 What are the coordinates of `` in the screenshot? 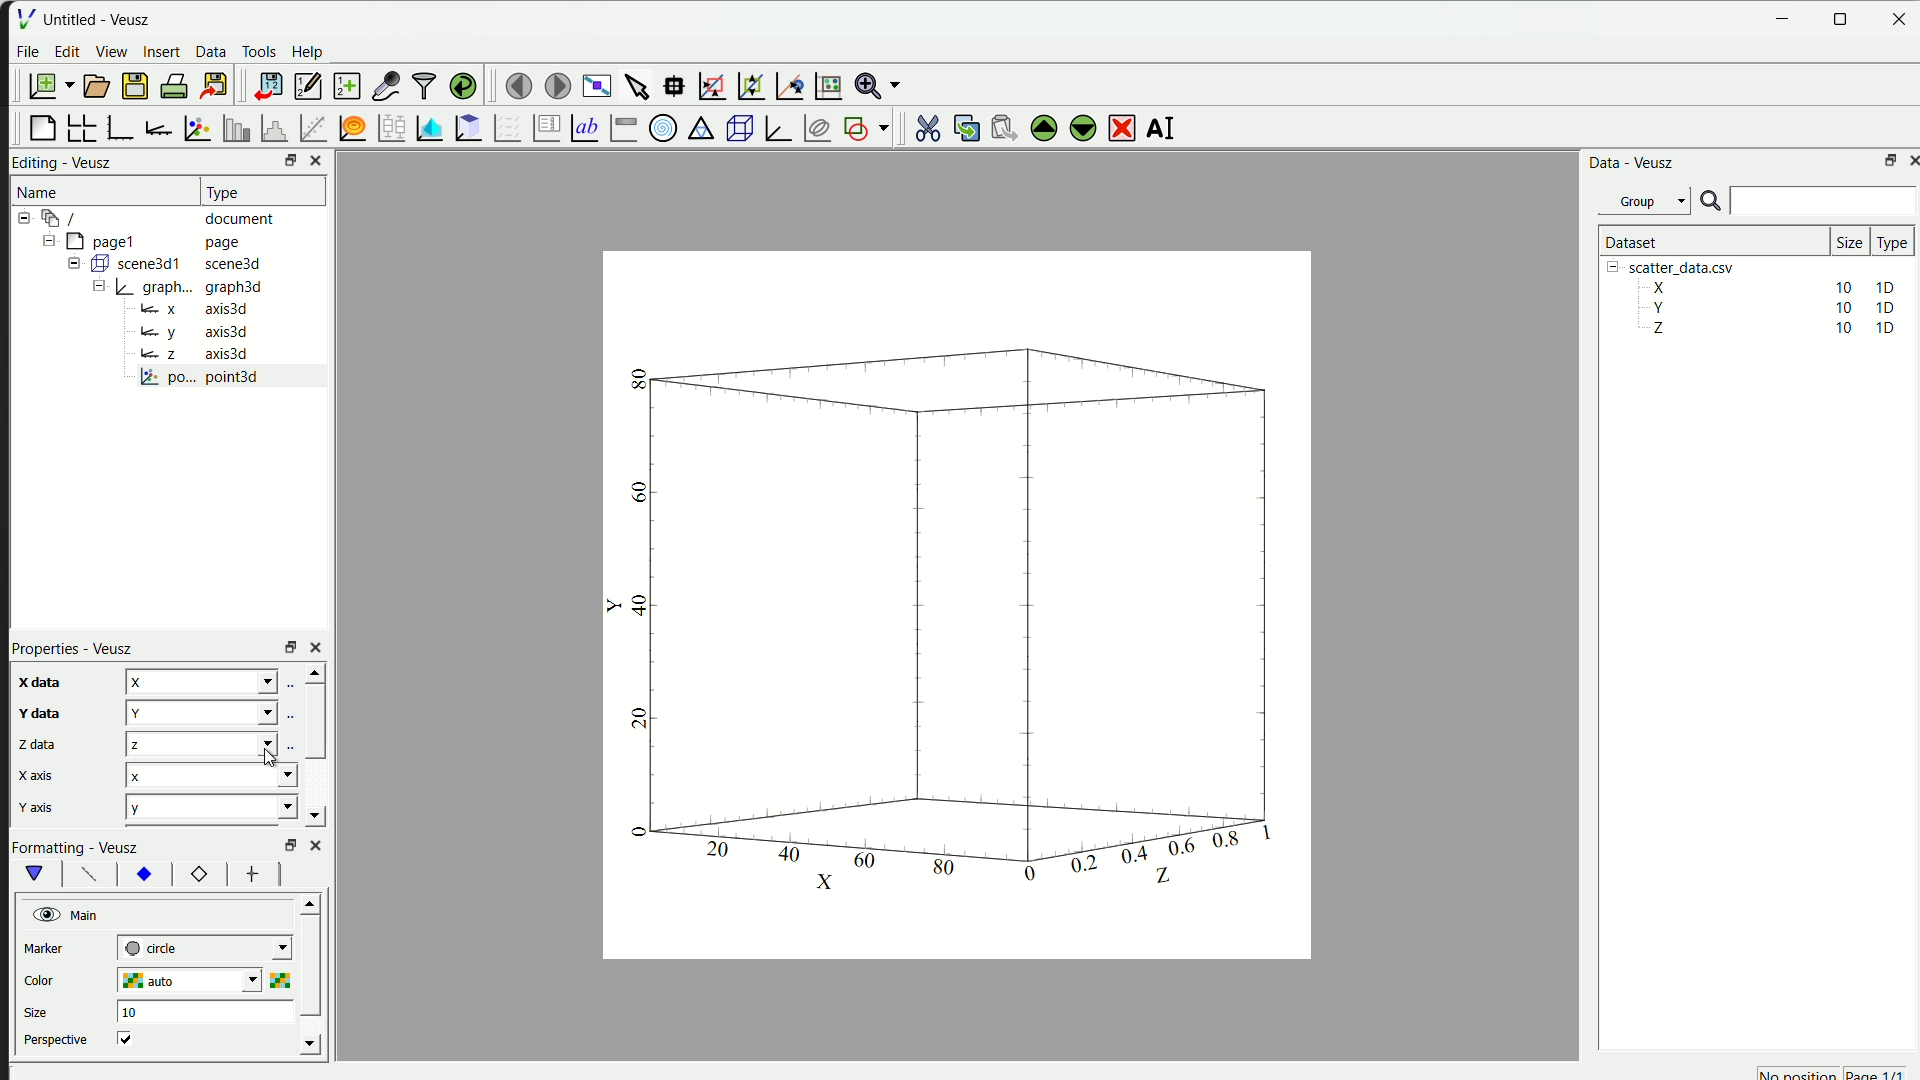 It's located at (288, 843).